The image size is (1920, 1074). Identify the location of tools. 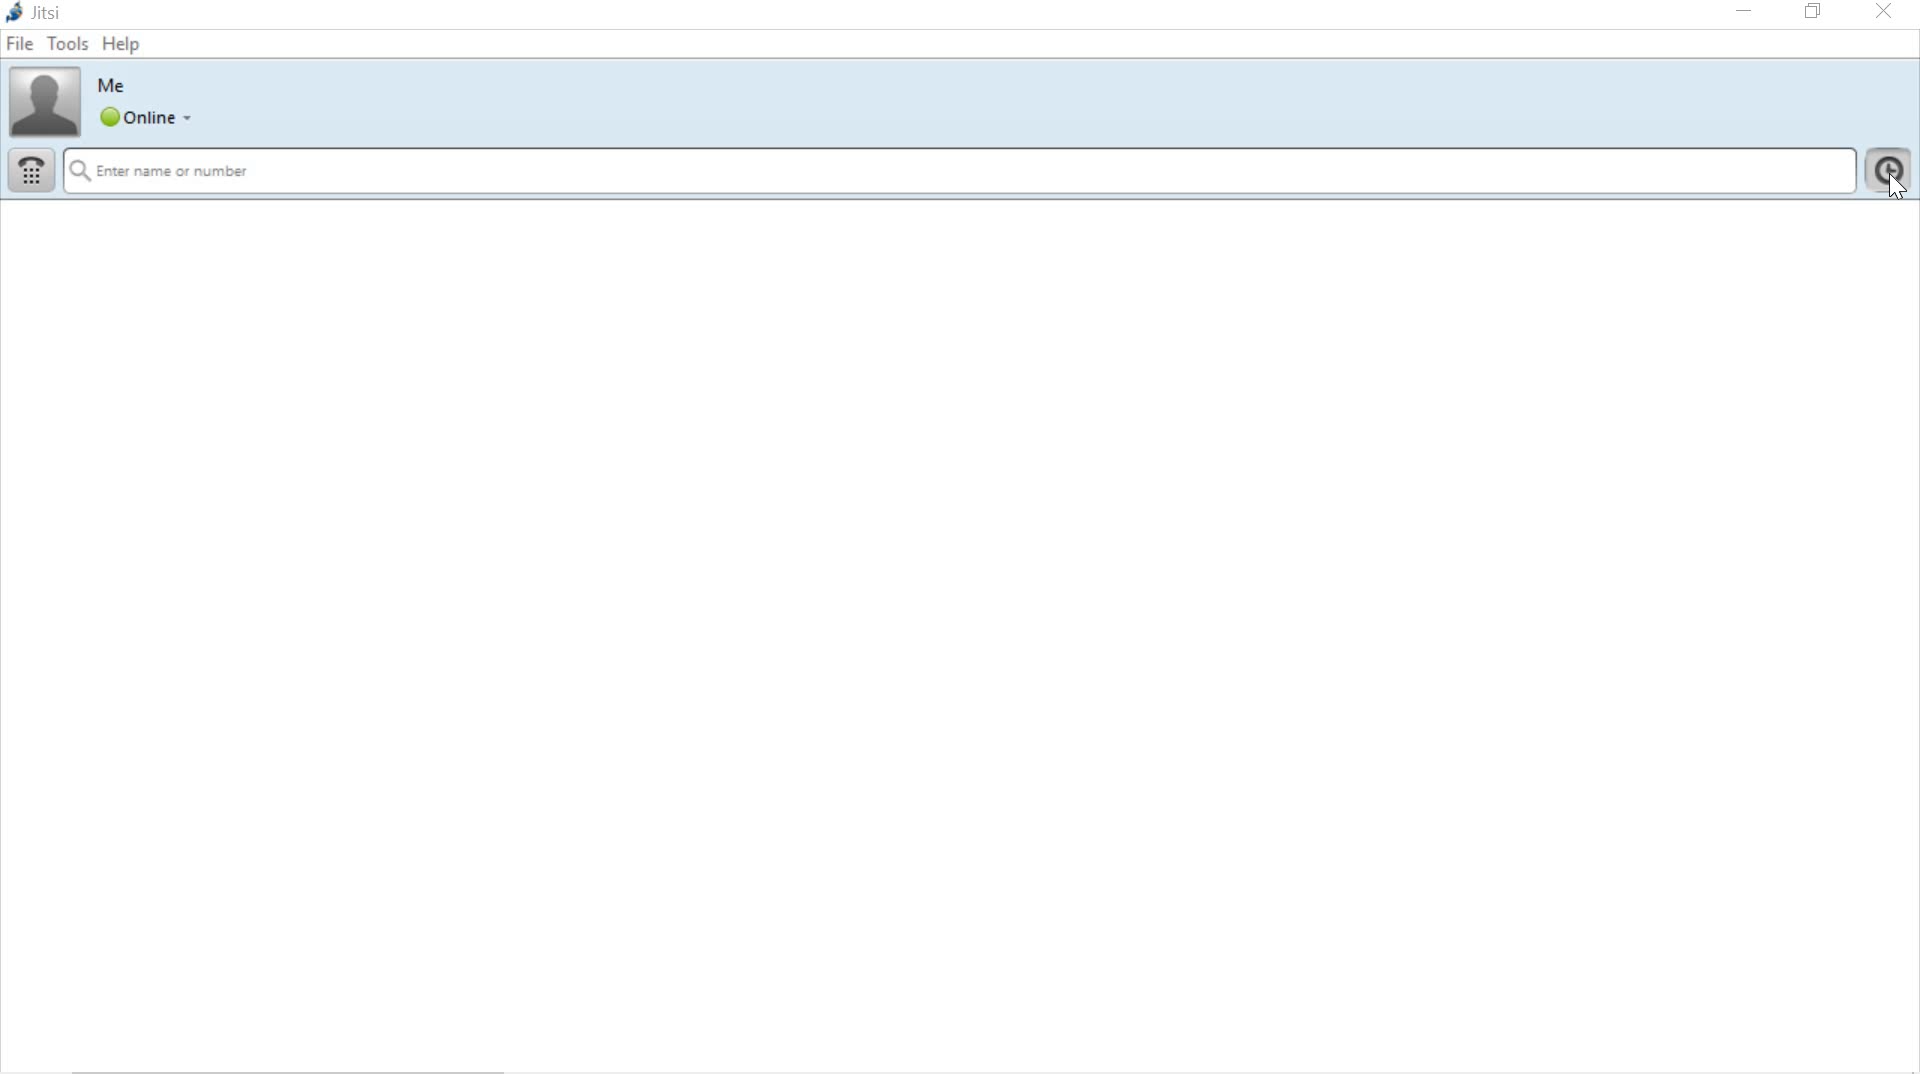
(67, 44).